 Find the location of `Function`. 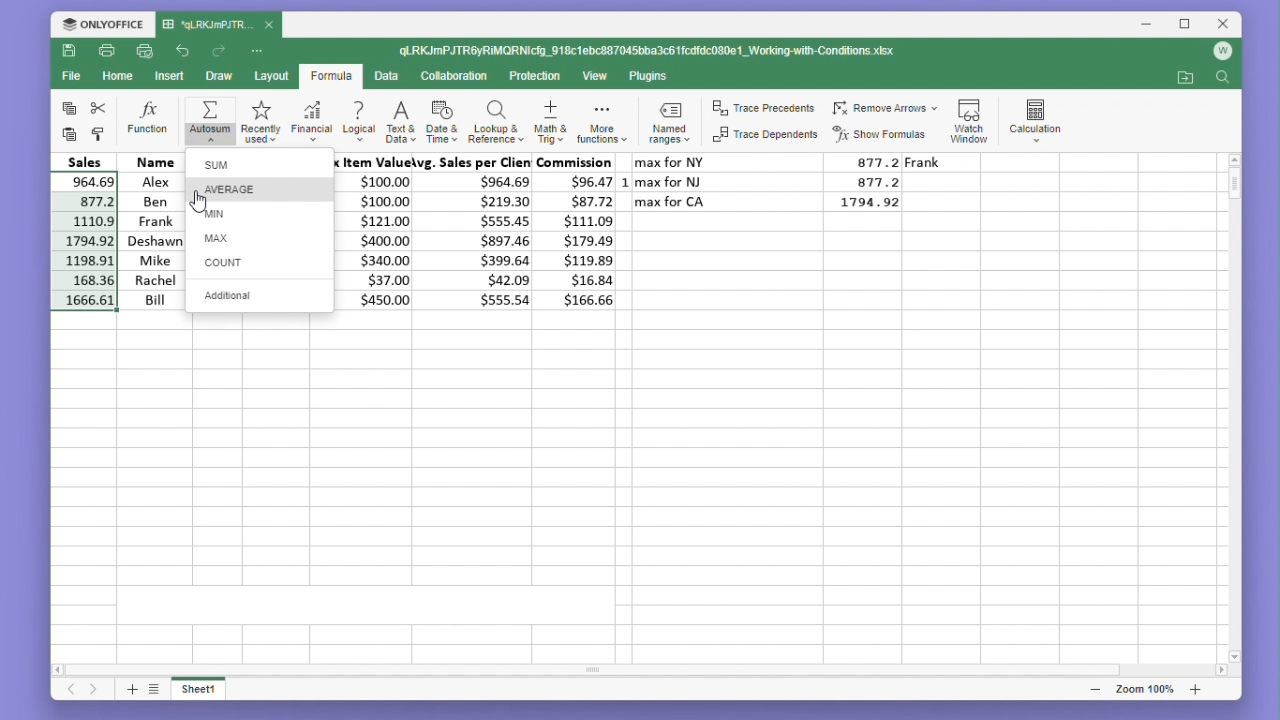

Function is located at coordinates (149, 119).